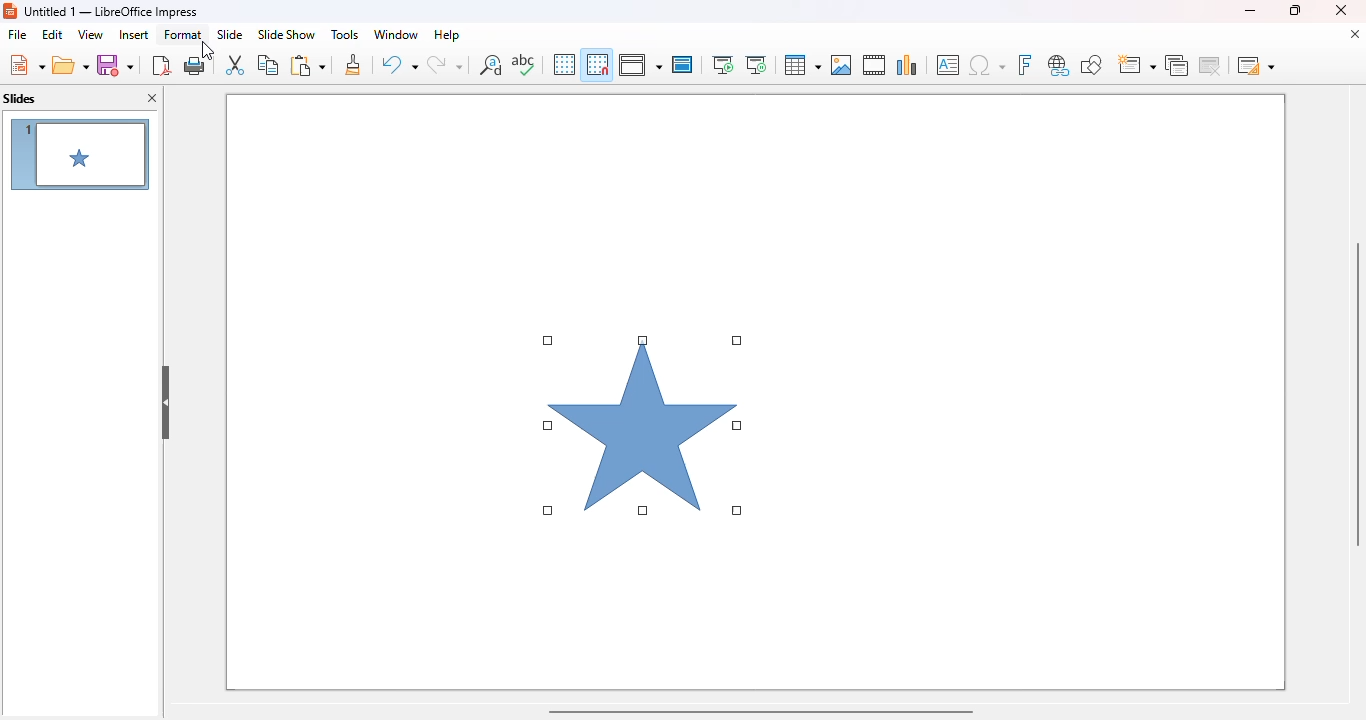  What do you see at coordinates (1354, 34) in the screenshot?
I see `close document` at bounding box center [1354, 34].